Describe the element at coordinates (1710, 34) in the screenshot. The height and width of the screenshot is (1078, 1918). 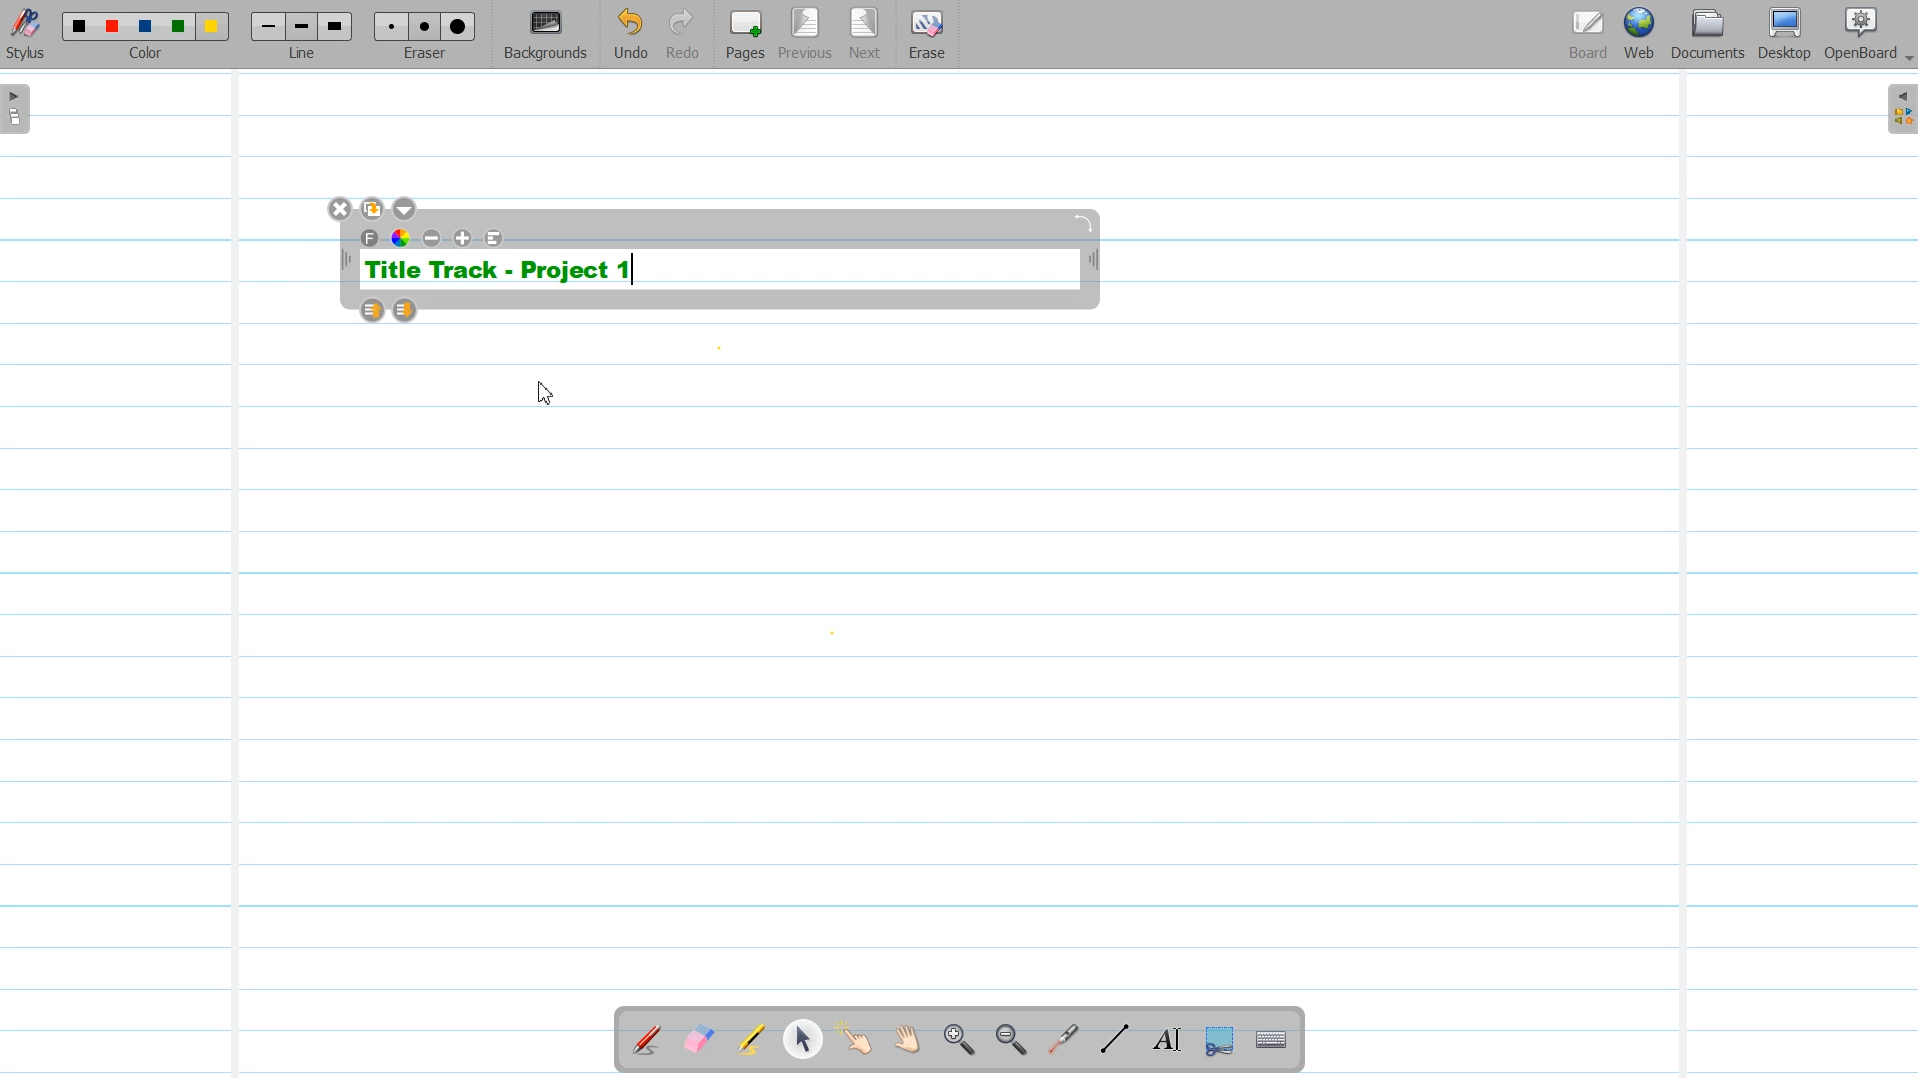
I see `Document` at that location.